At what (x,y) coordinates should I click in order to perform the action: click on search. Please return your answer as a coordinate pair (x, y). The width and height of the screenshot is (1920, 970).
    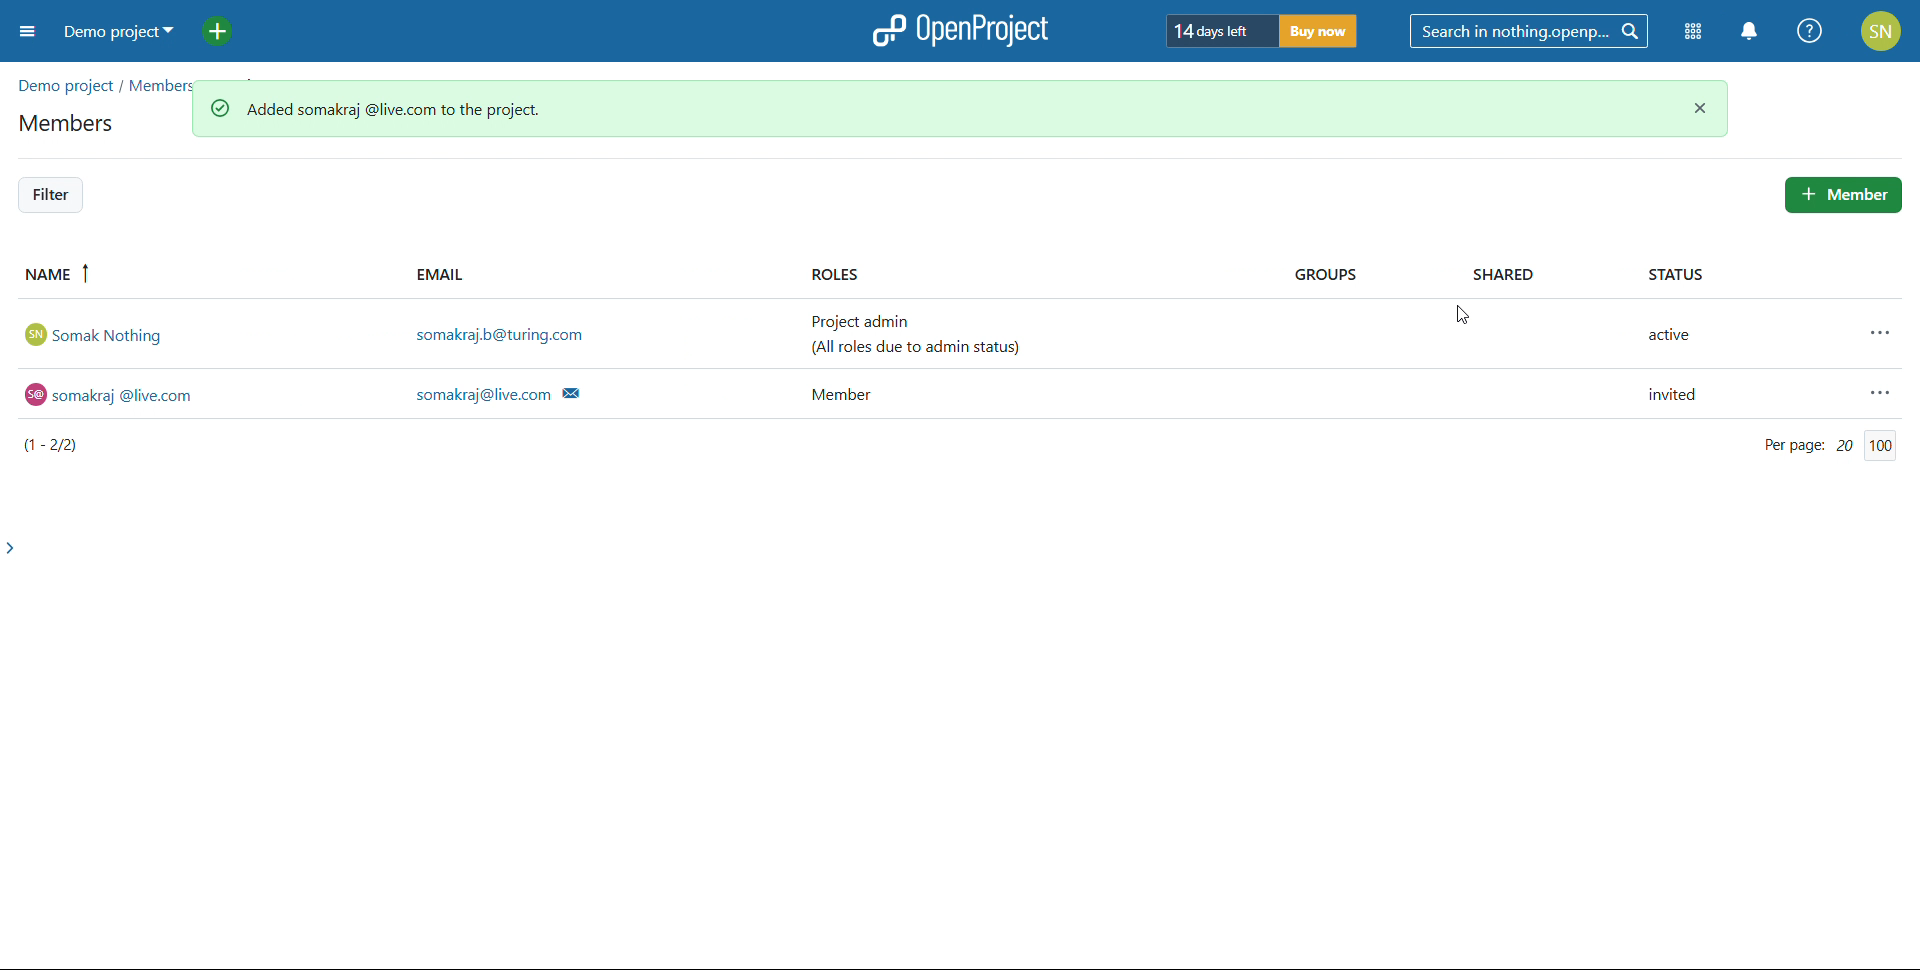
    Looking at the image, I should click on (1529, 31).